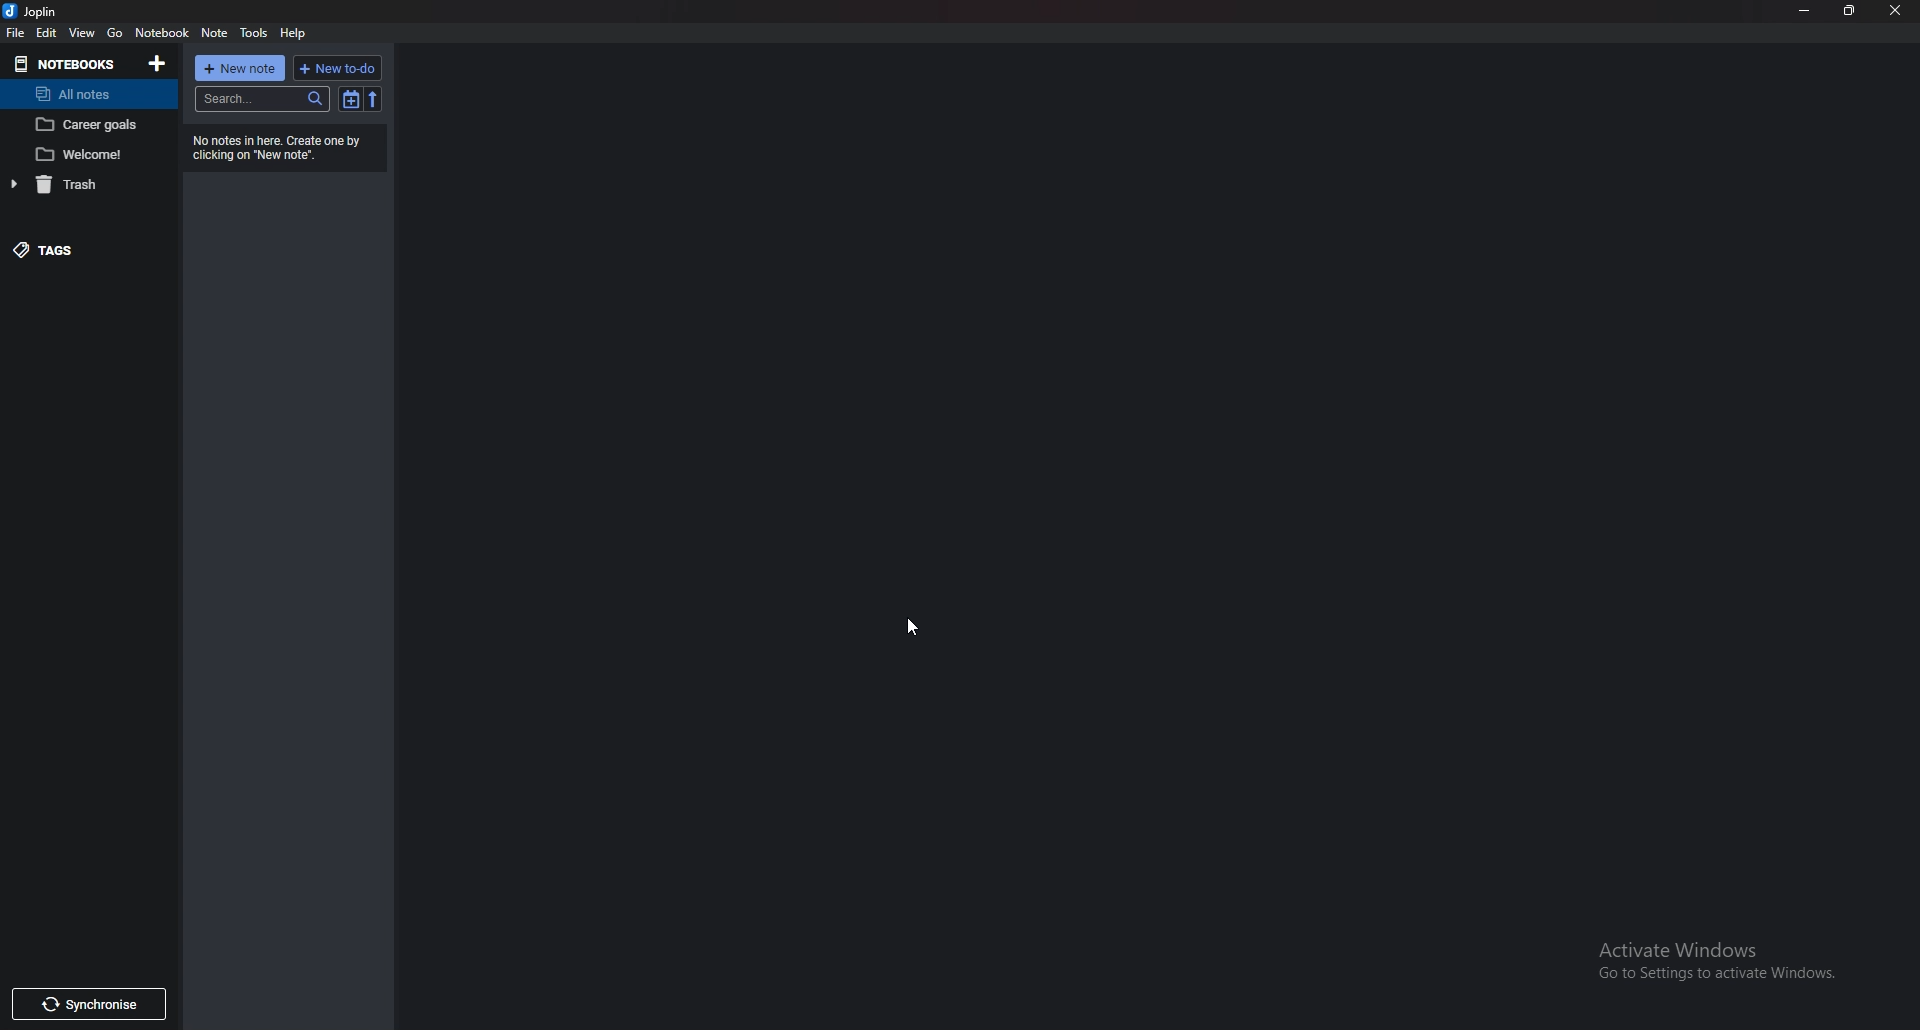 The height and width of the screenshot is (1030, 1920). Describe the element at coordinates (913, 625) in the screenshot. I see `cursor` at that location.